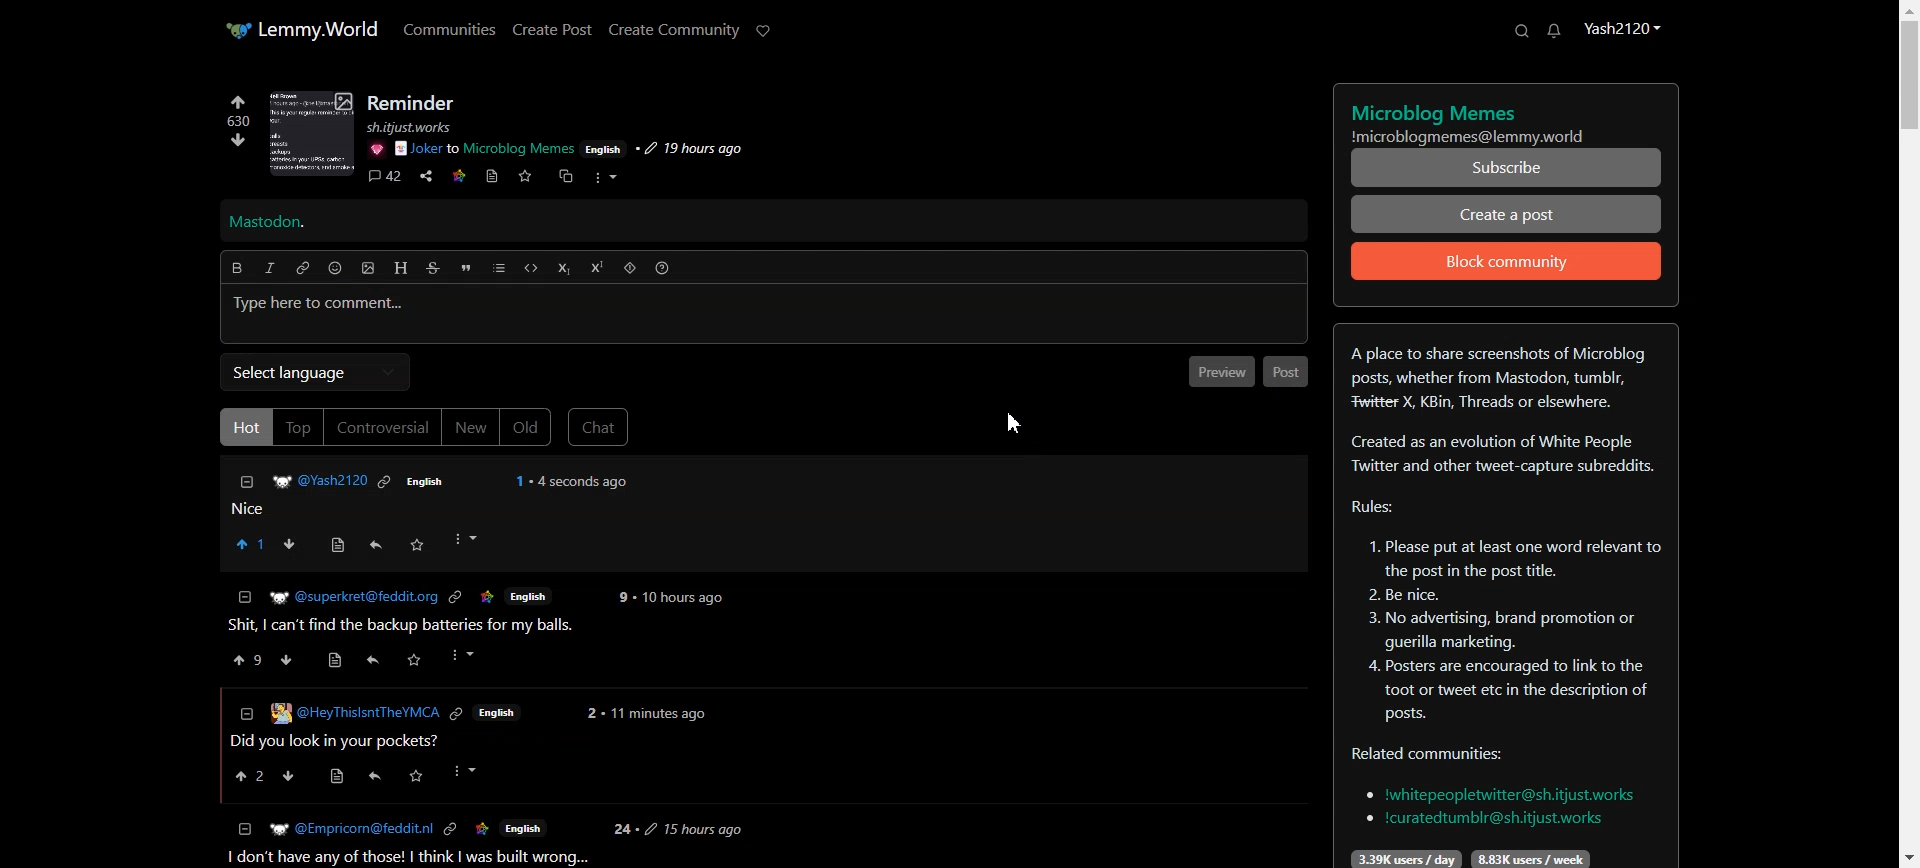 The height and width of the screenshot is (868, 1920). What do you see at coordinates (1505, 596) in the screenshot?
I see `Text` at bounding box center [1505, 596].